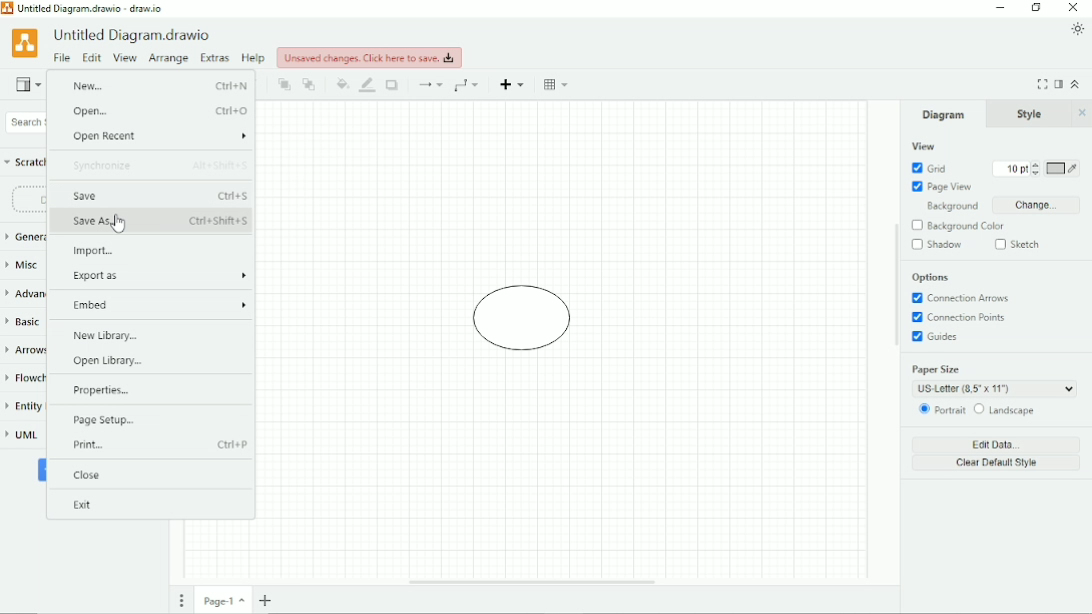 This screenshot has height=614, width=1092. Describe the element at coordinates (168, 59) in the screenshot. I see `Arrange` at that location.